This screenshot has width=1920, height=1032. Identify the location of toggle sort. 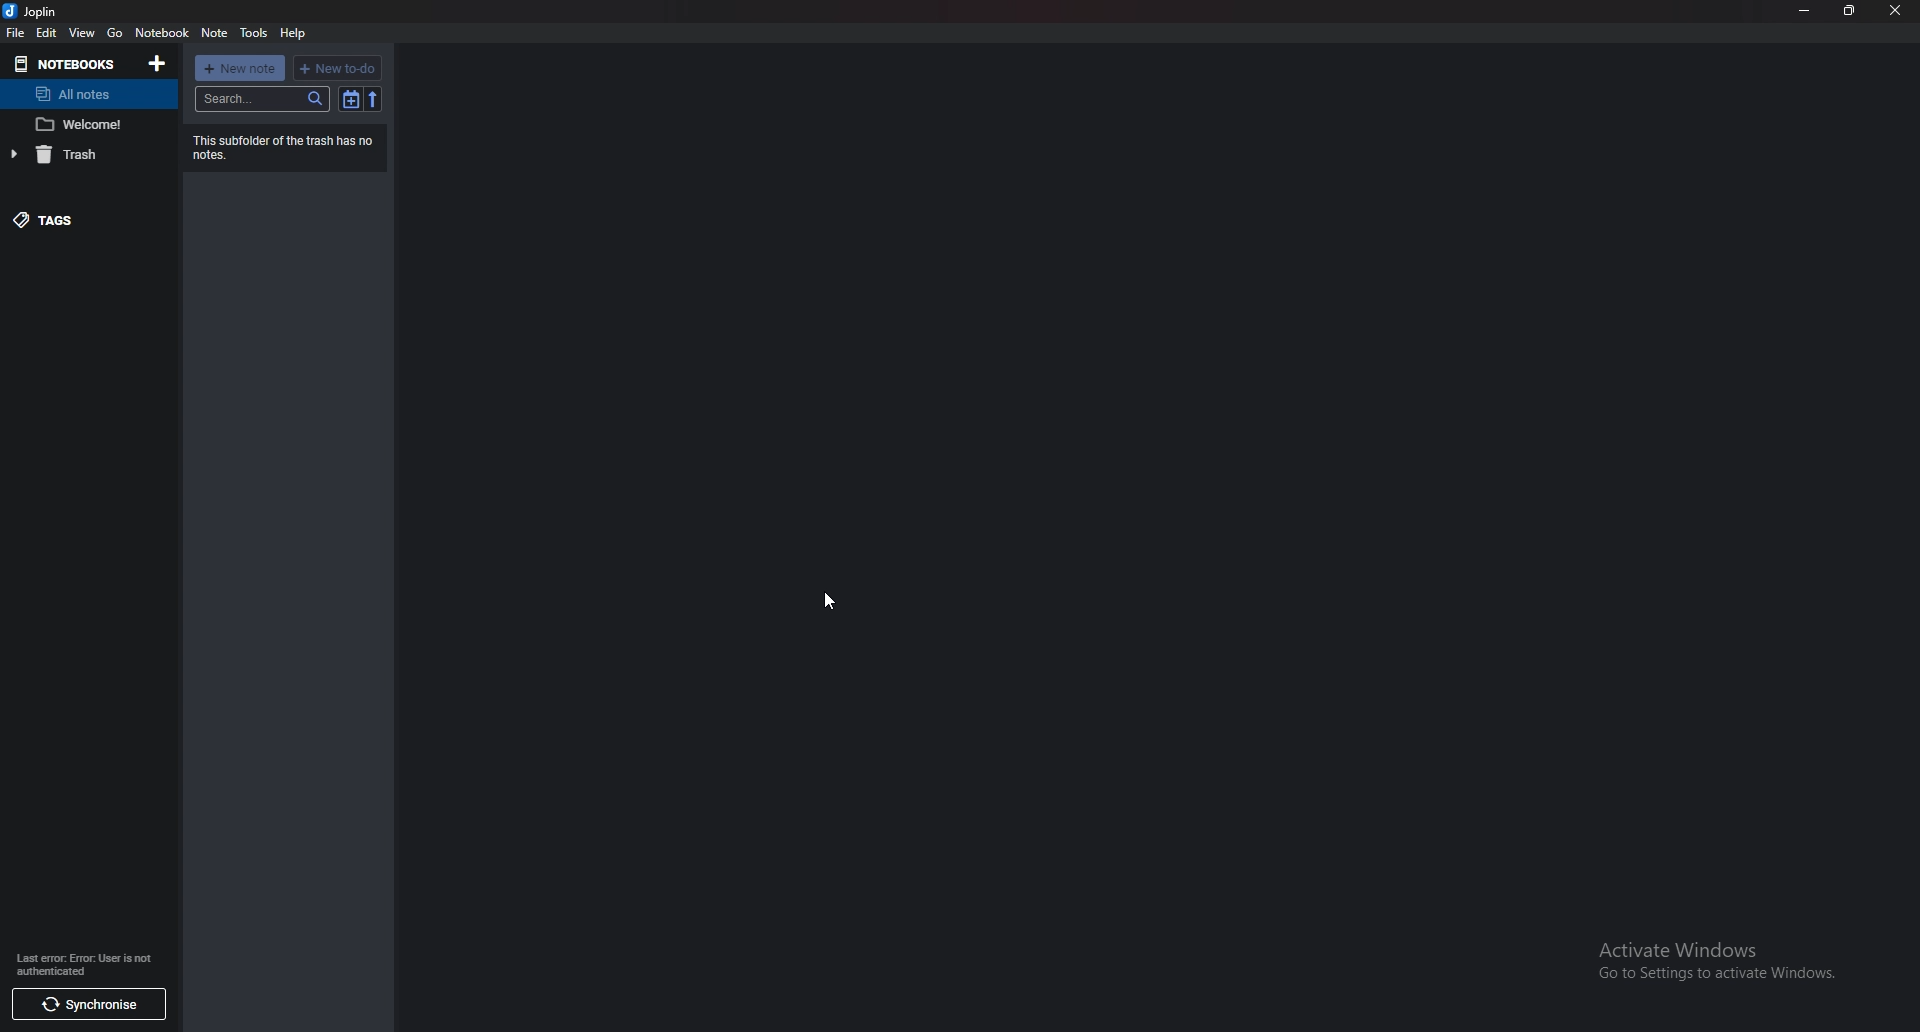
(351, 99).